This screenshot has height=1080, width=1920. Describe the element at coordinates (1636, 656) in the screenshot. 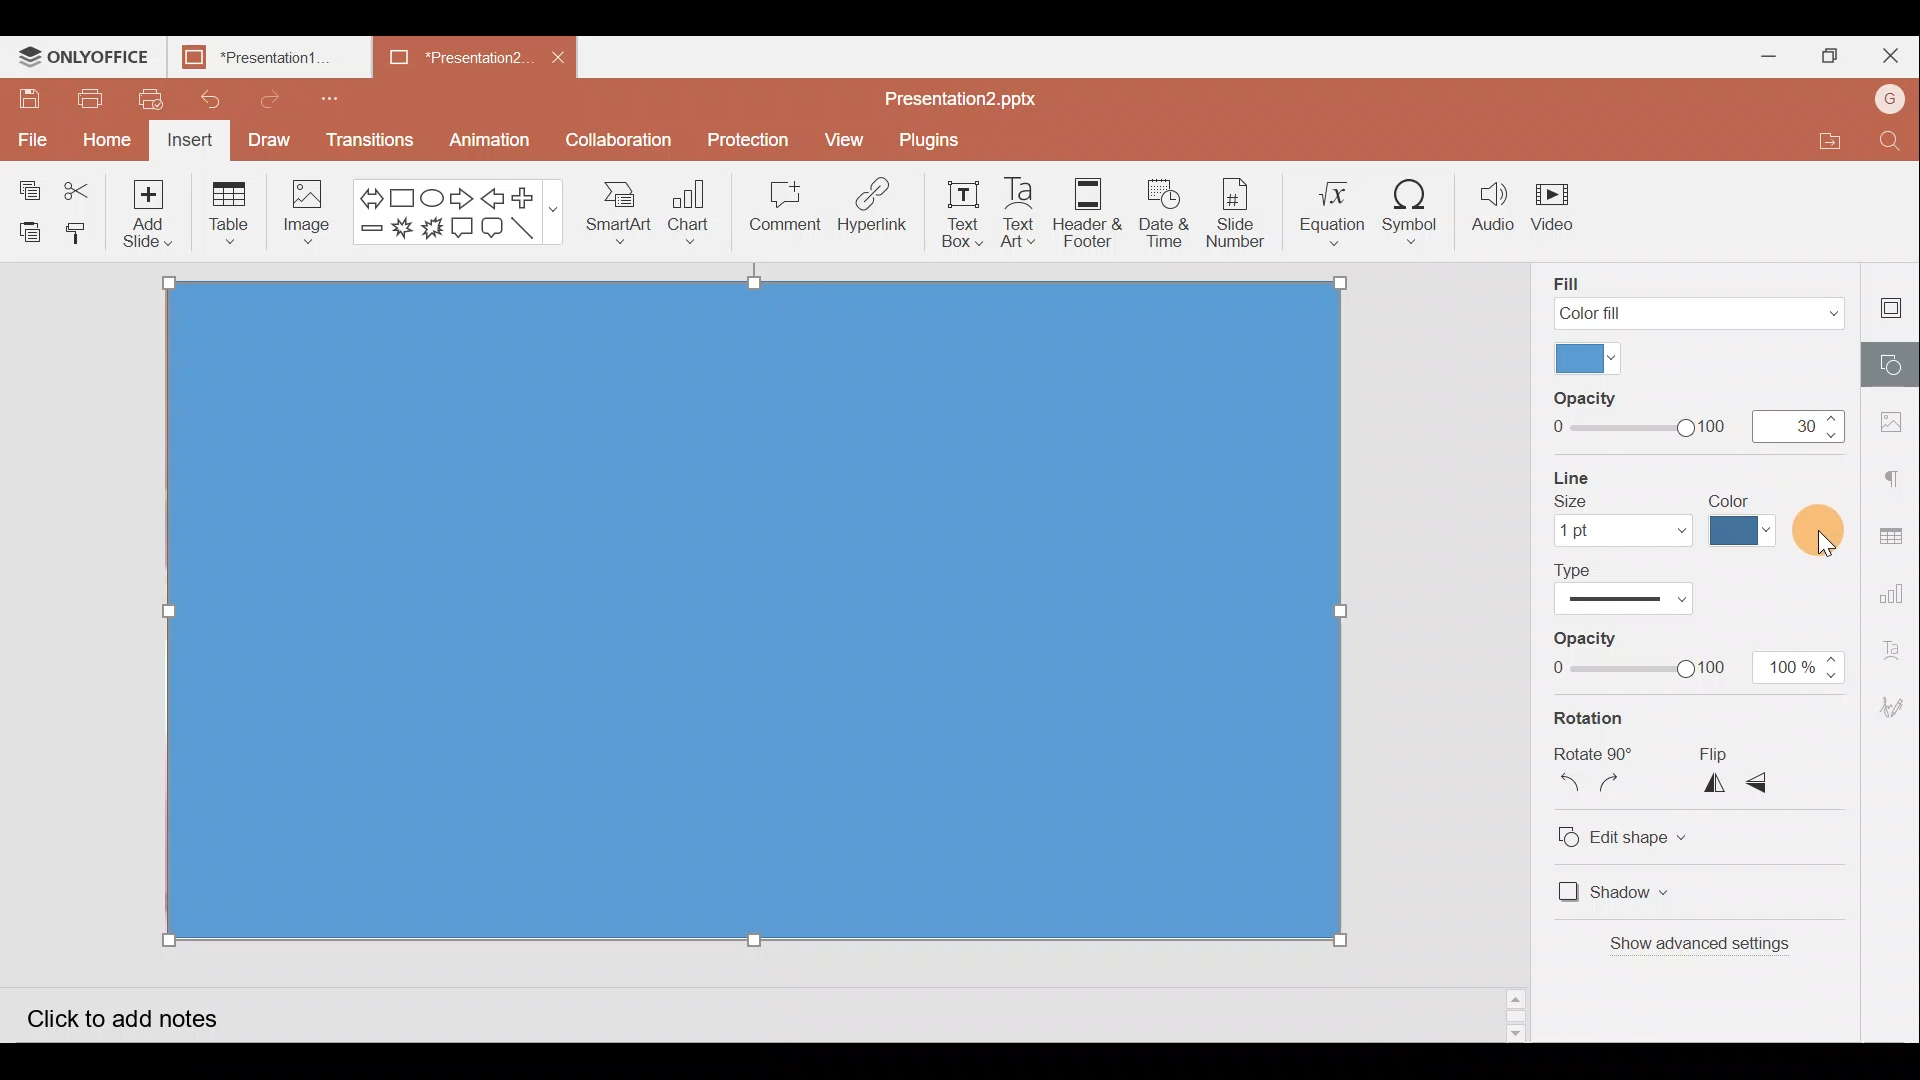

I see `Line Opacity slide bar` at that location.